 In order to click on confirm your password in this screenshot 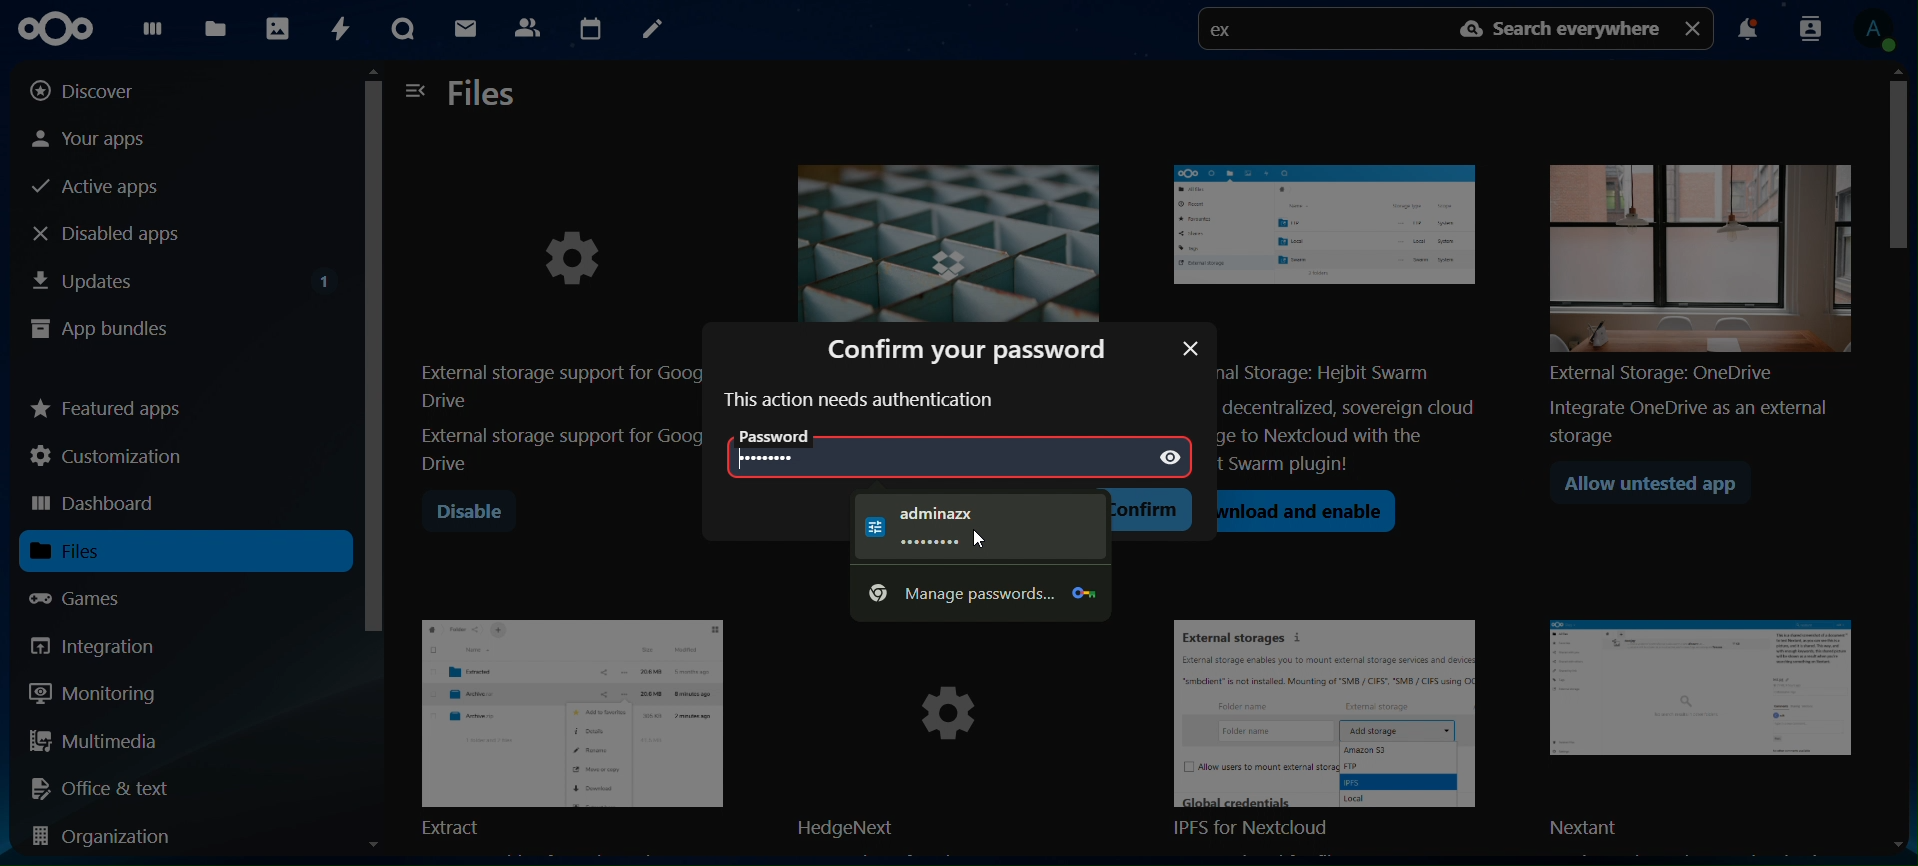, I will do `click(975, 347)`.